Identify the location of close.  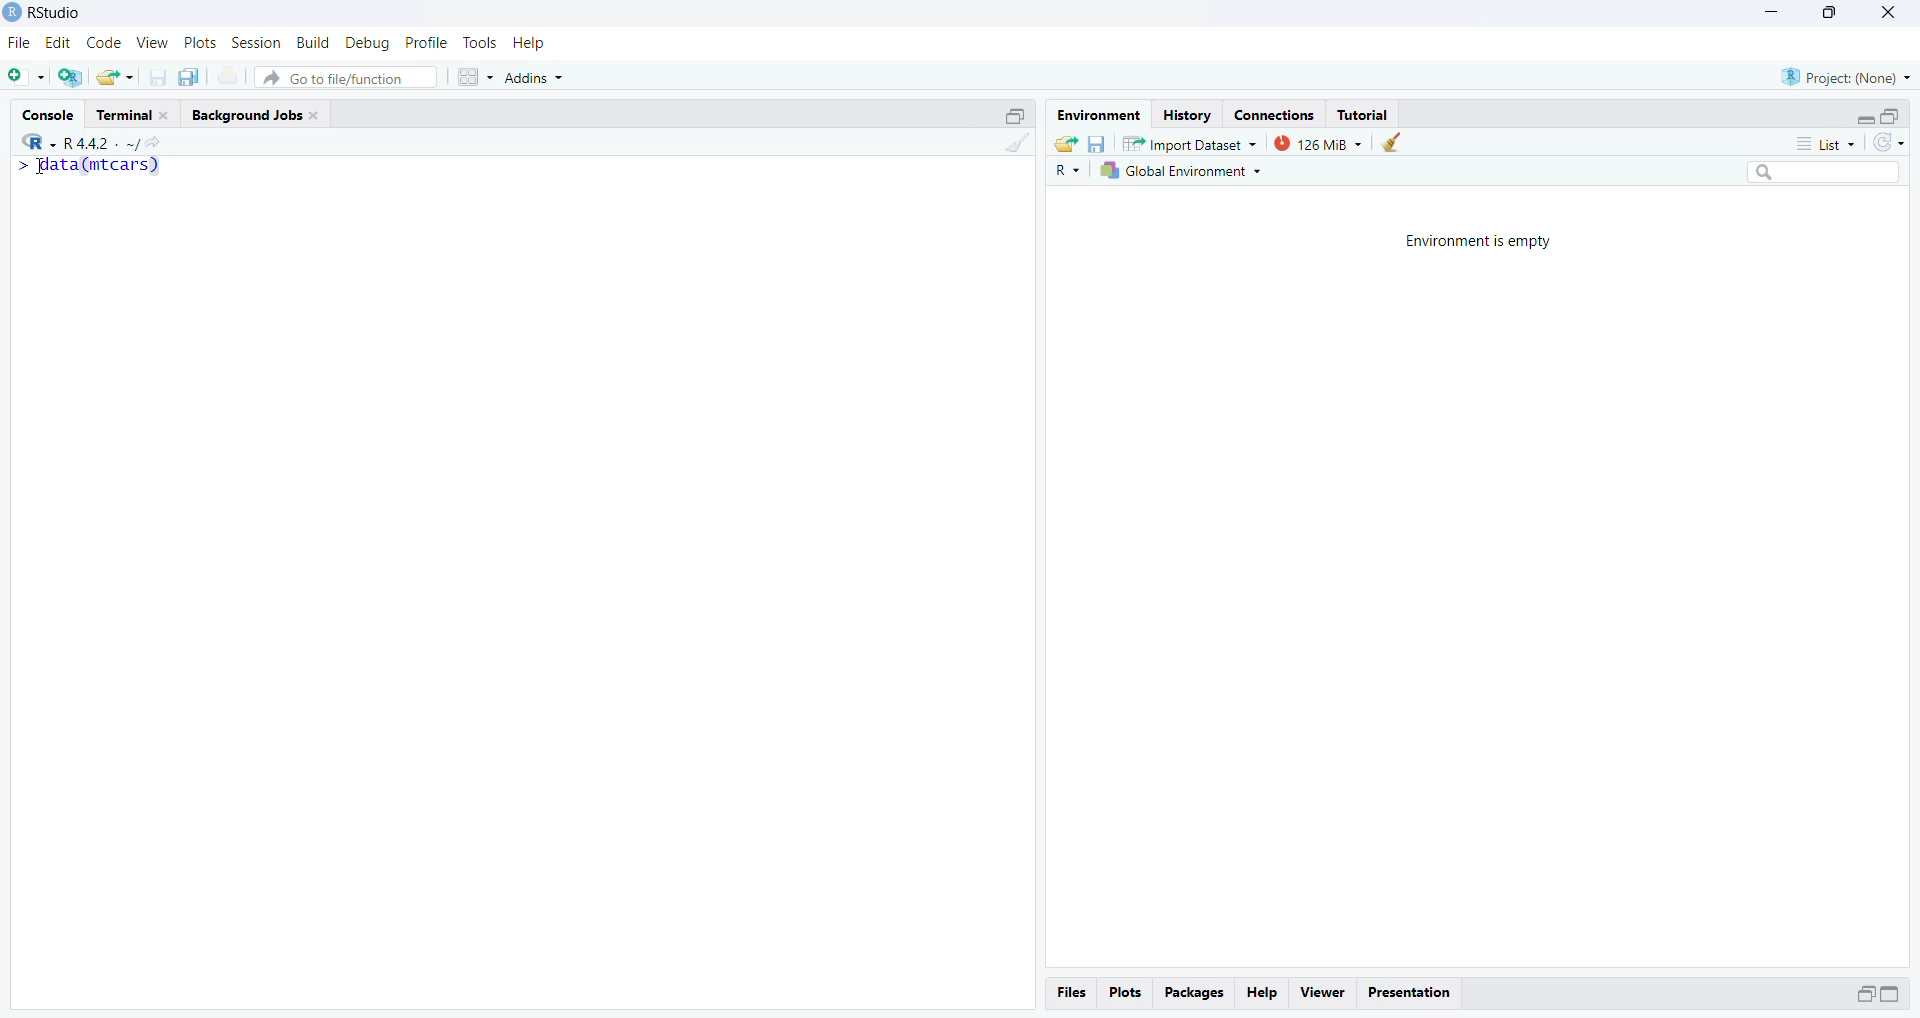
(1887, 15).